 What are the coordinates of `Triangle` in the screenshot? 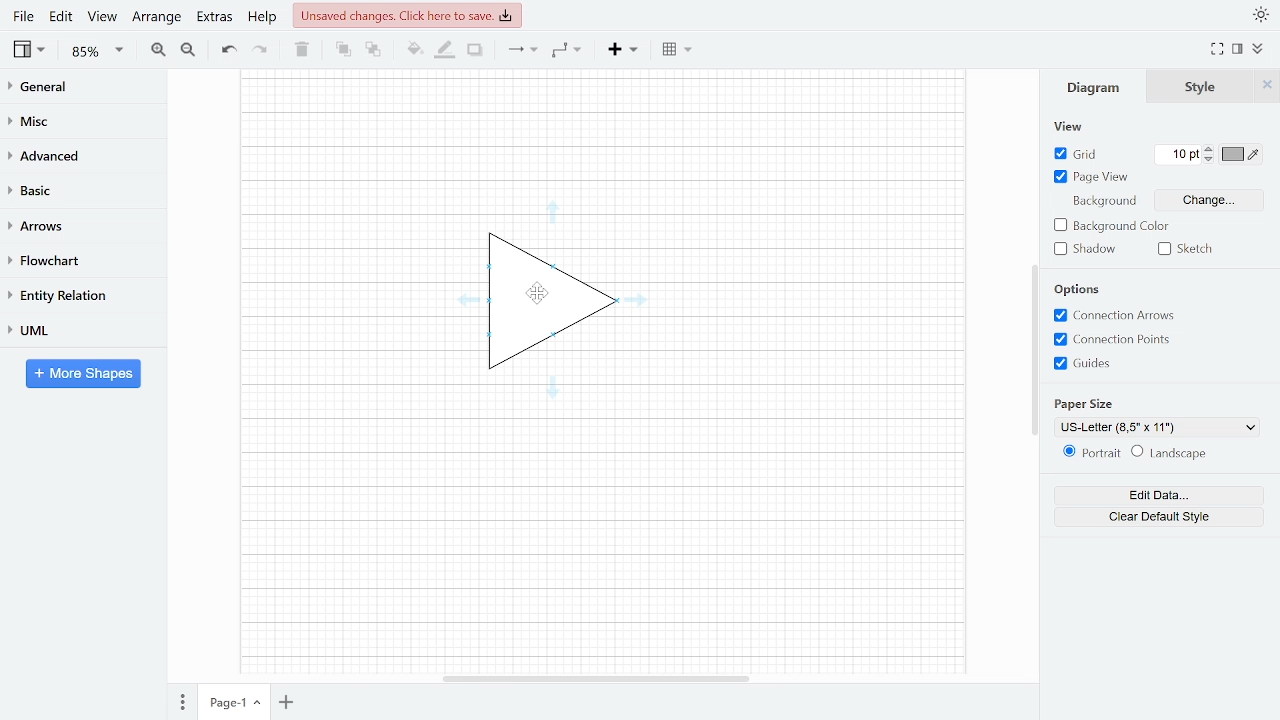 It's located at (543, 302).